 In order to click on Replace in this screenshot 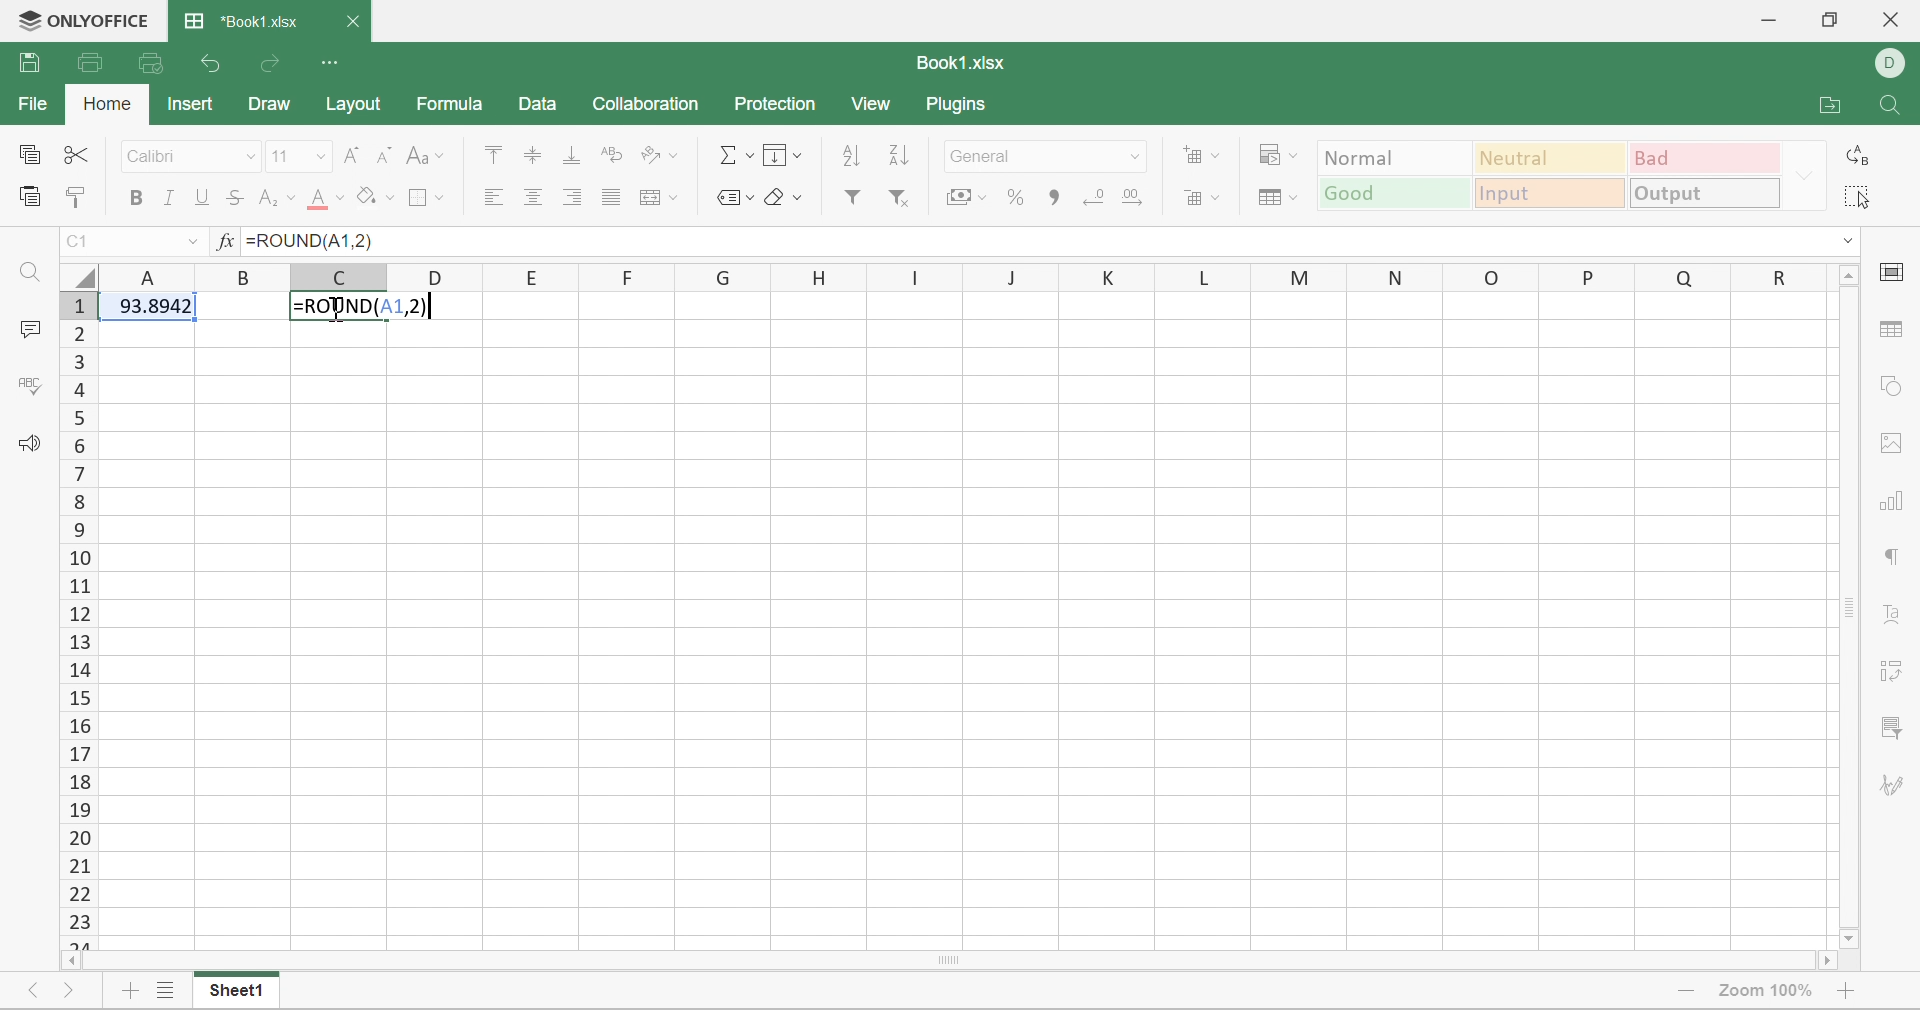, I will do `click(1857, 157)`.